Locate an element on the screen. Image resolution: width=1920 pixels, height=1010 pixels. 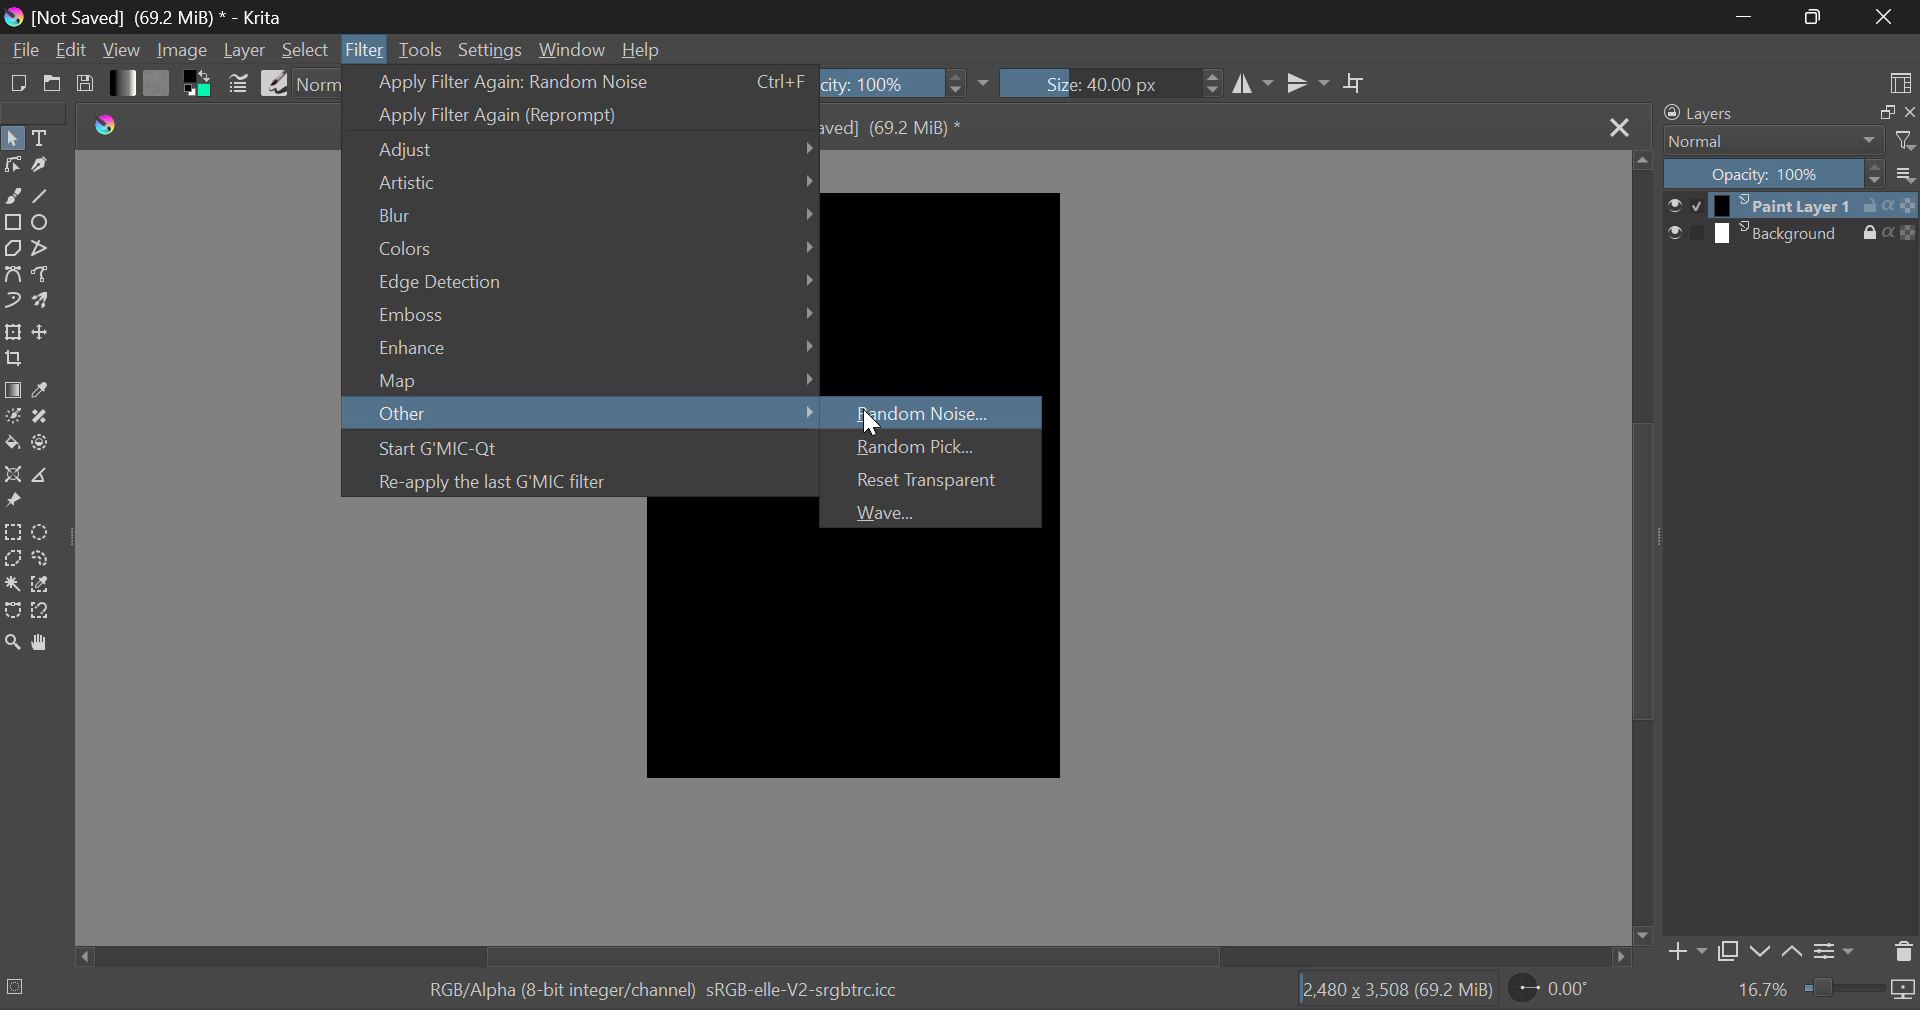
move down is located at coordinates (1643, 931).